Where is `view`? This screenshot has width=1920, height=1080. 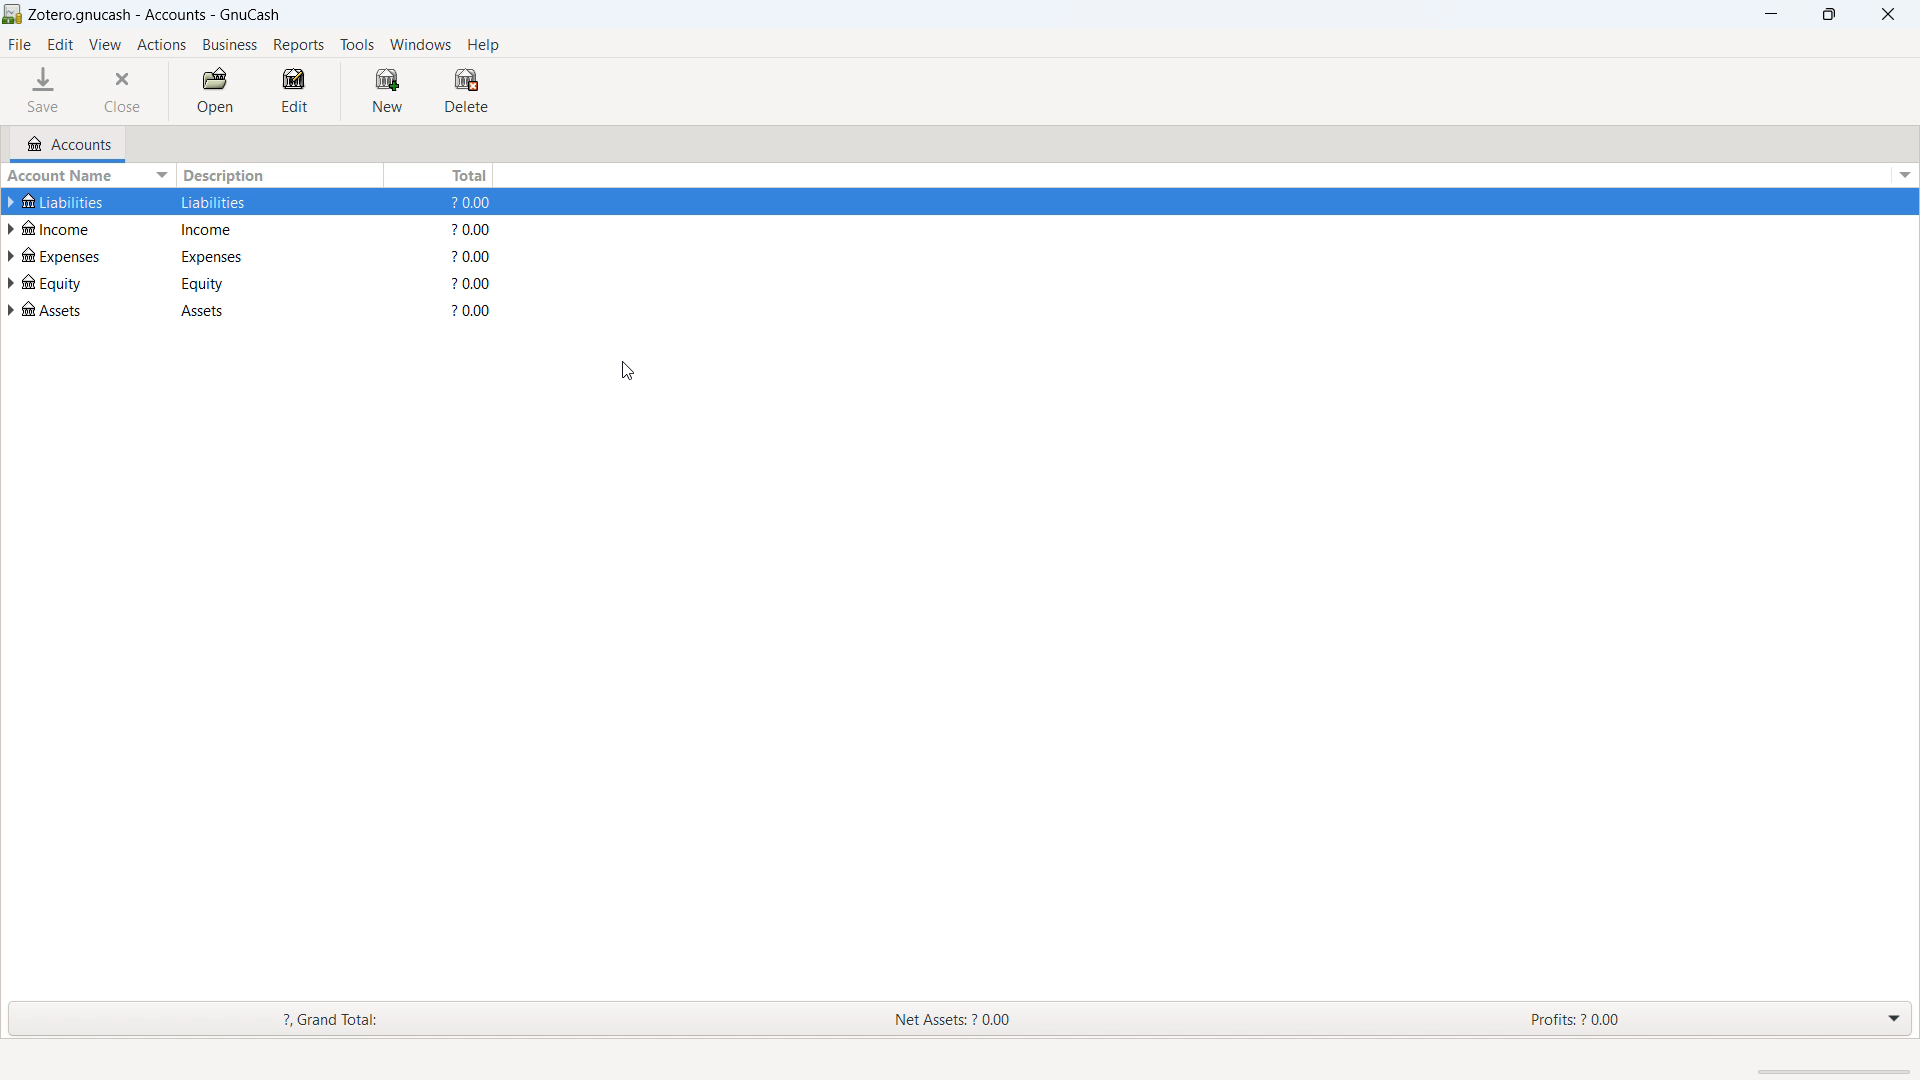
view is located at coordinates (105, 45).